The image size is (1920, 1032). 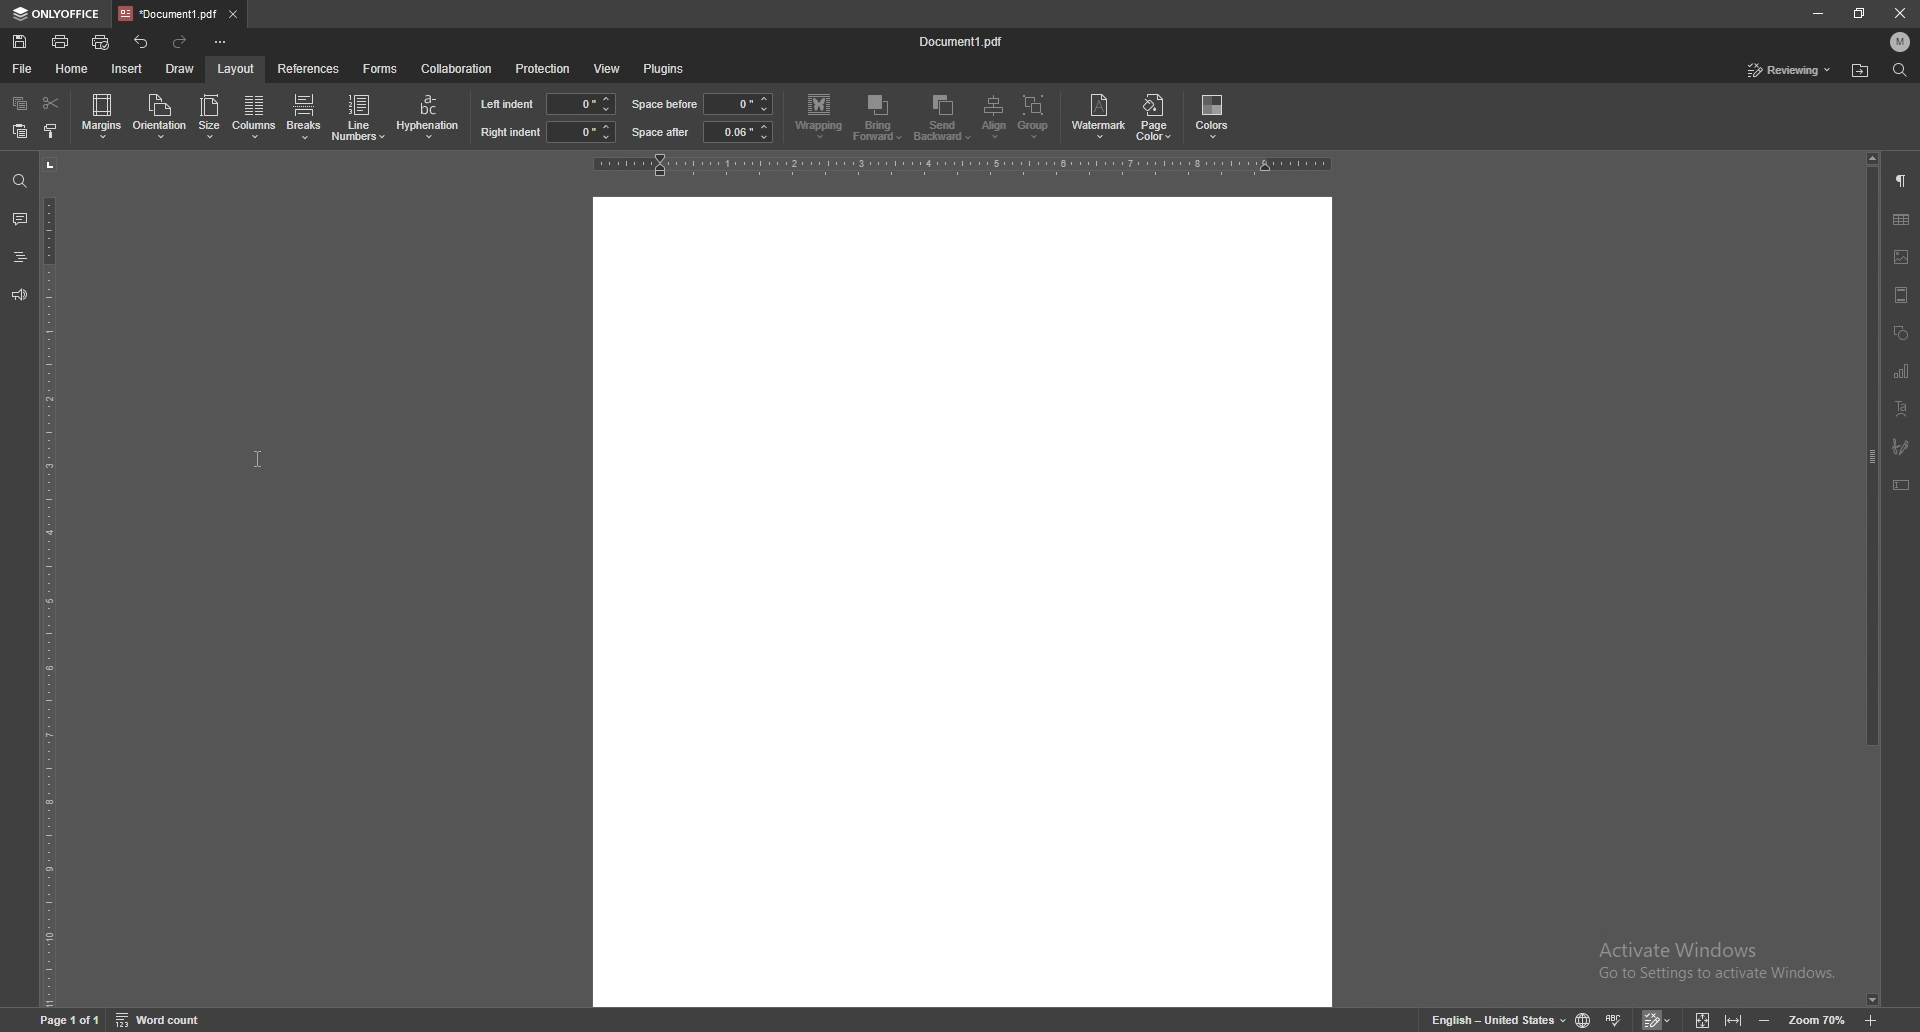 What do you see at coordinates (606, 70) in the screenshot?
I see `view` at bounding box center [606, 70].